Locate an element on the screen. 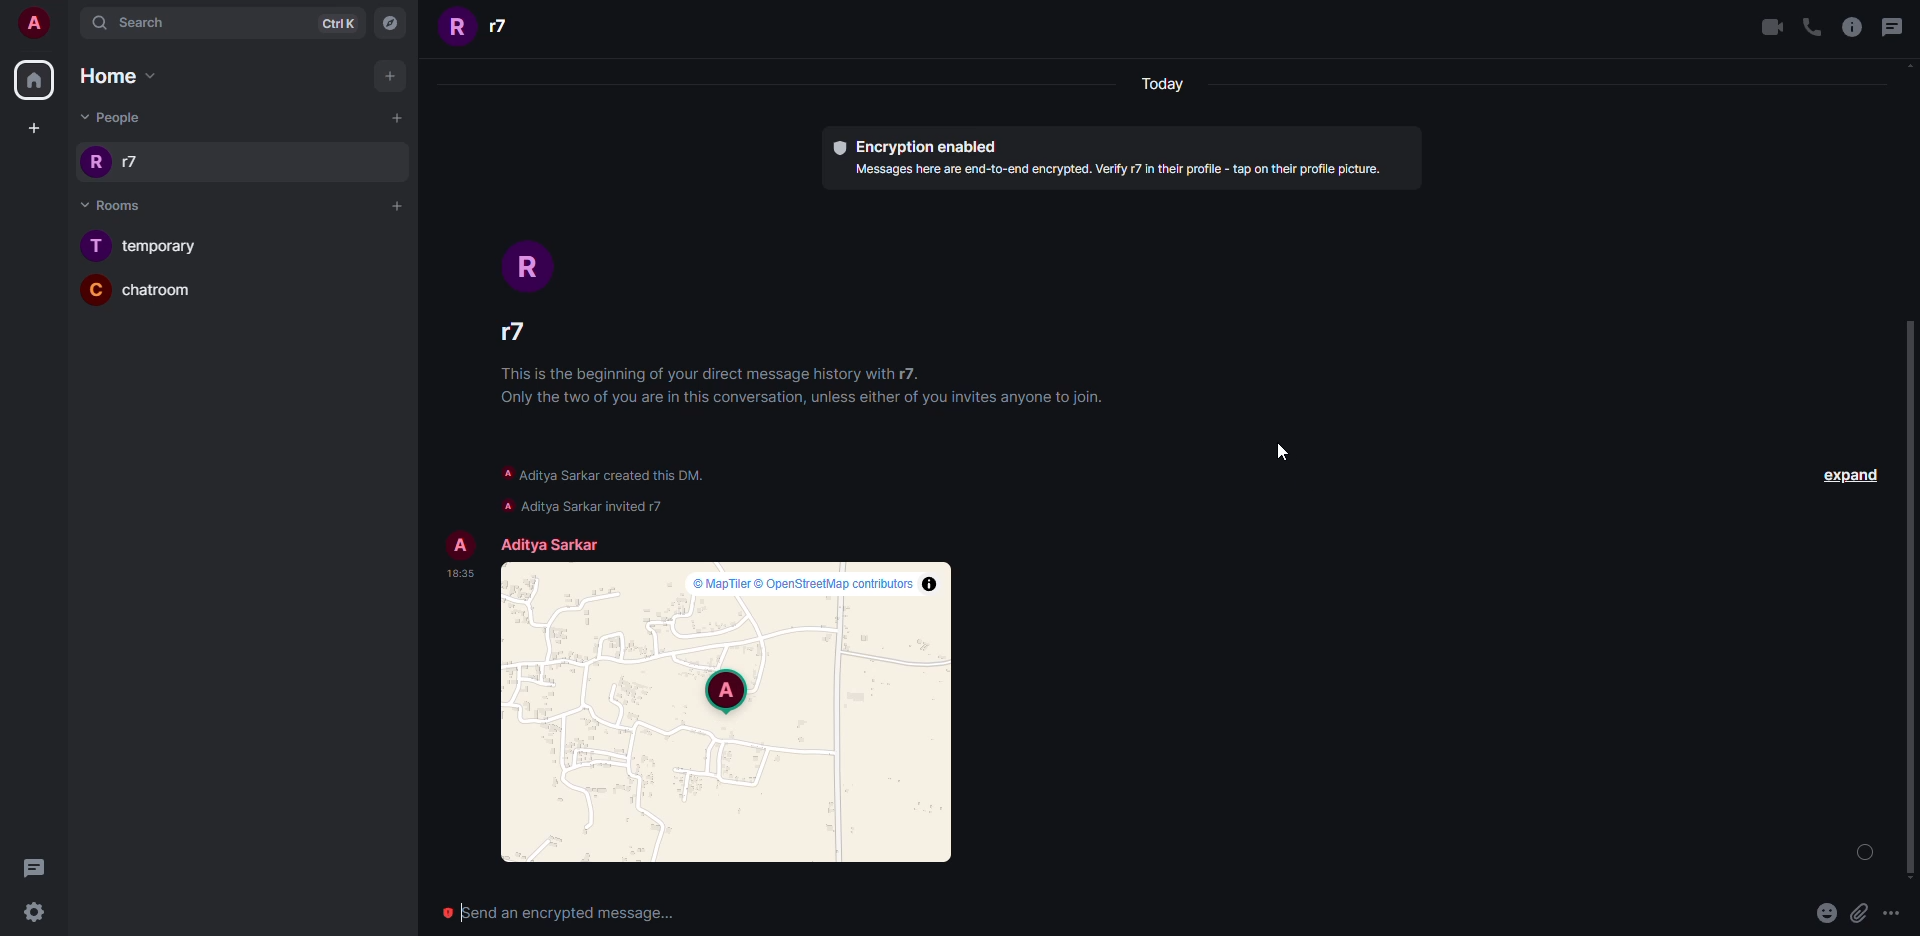  R is located at coordinates (455, 27).